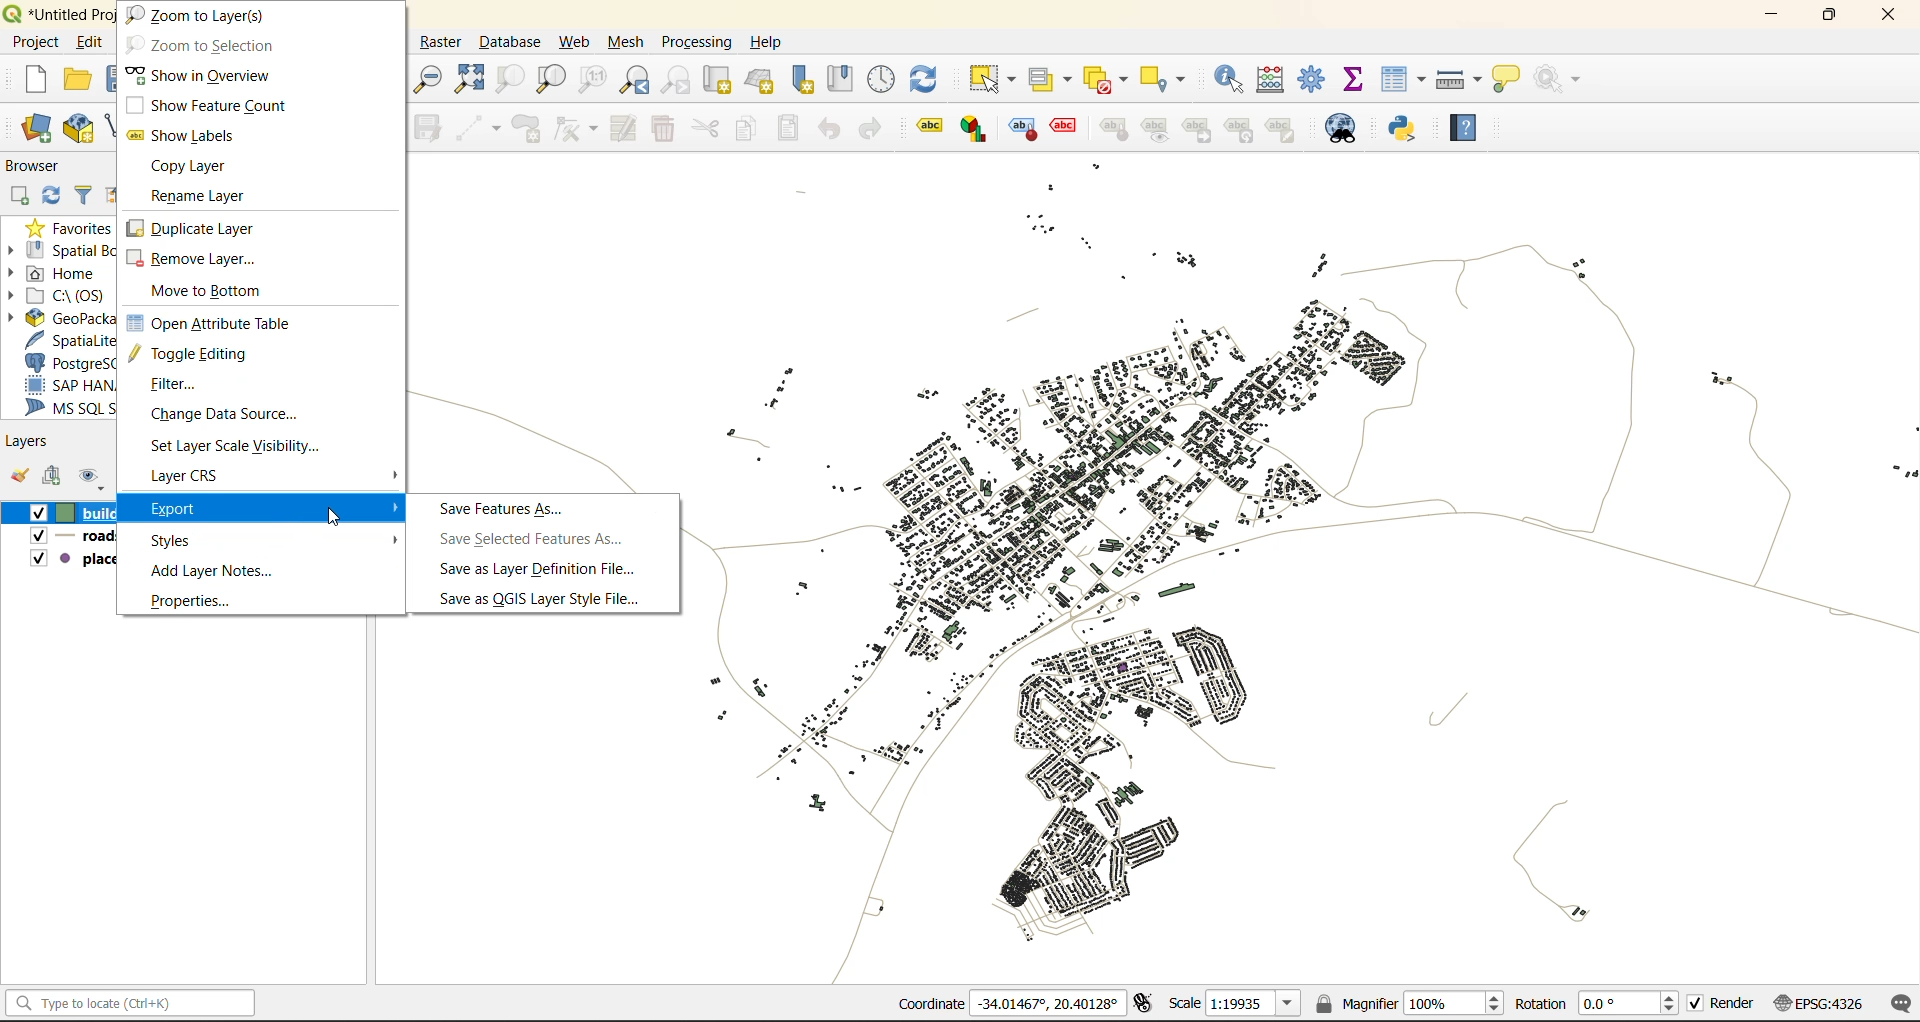  Describe the element at coordinates (799, 80) in the screenshot. I see `new spatial bookmarks` at that location.